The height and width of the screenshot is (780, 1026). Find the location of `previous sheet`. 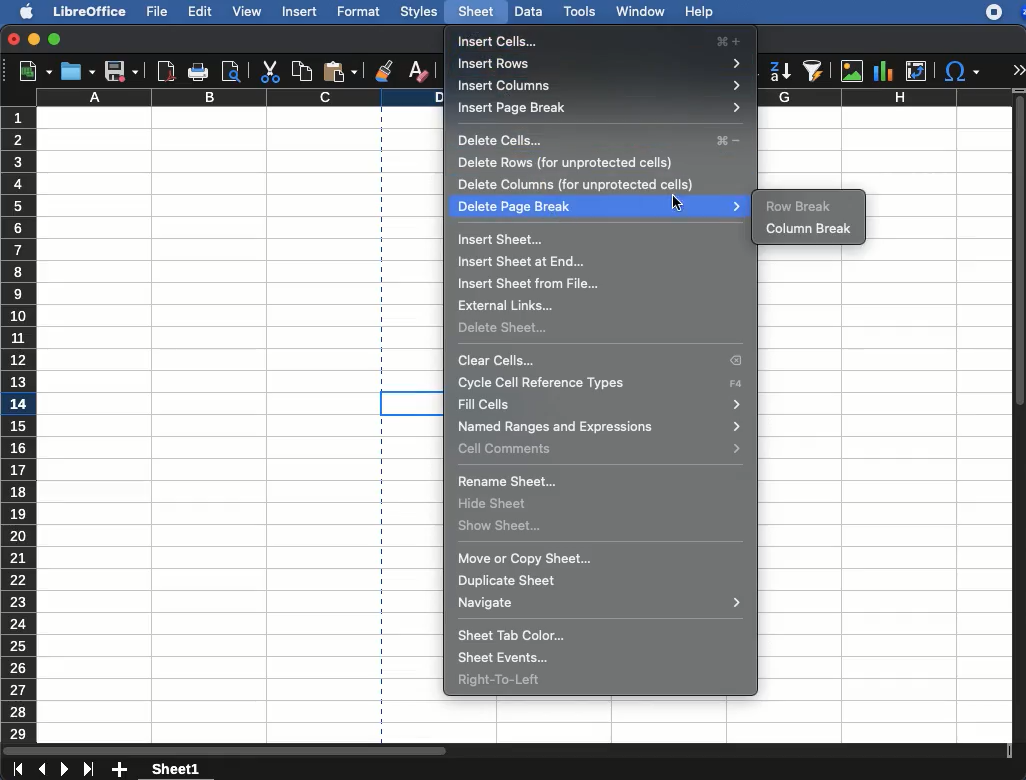

previous sheet is located at coordinates (43, 770).